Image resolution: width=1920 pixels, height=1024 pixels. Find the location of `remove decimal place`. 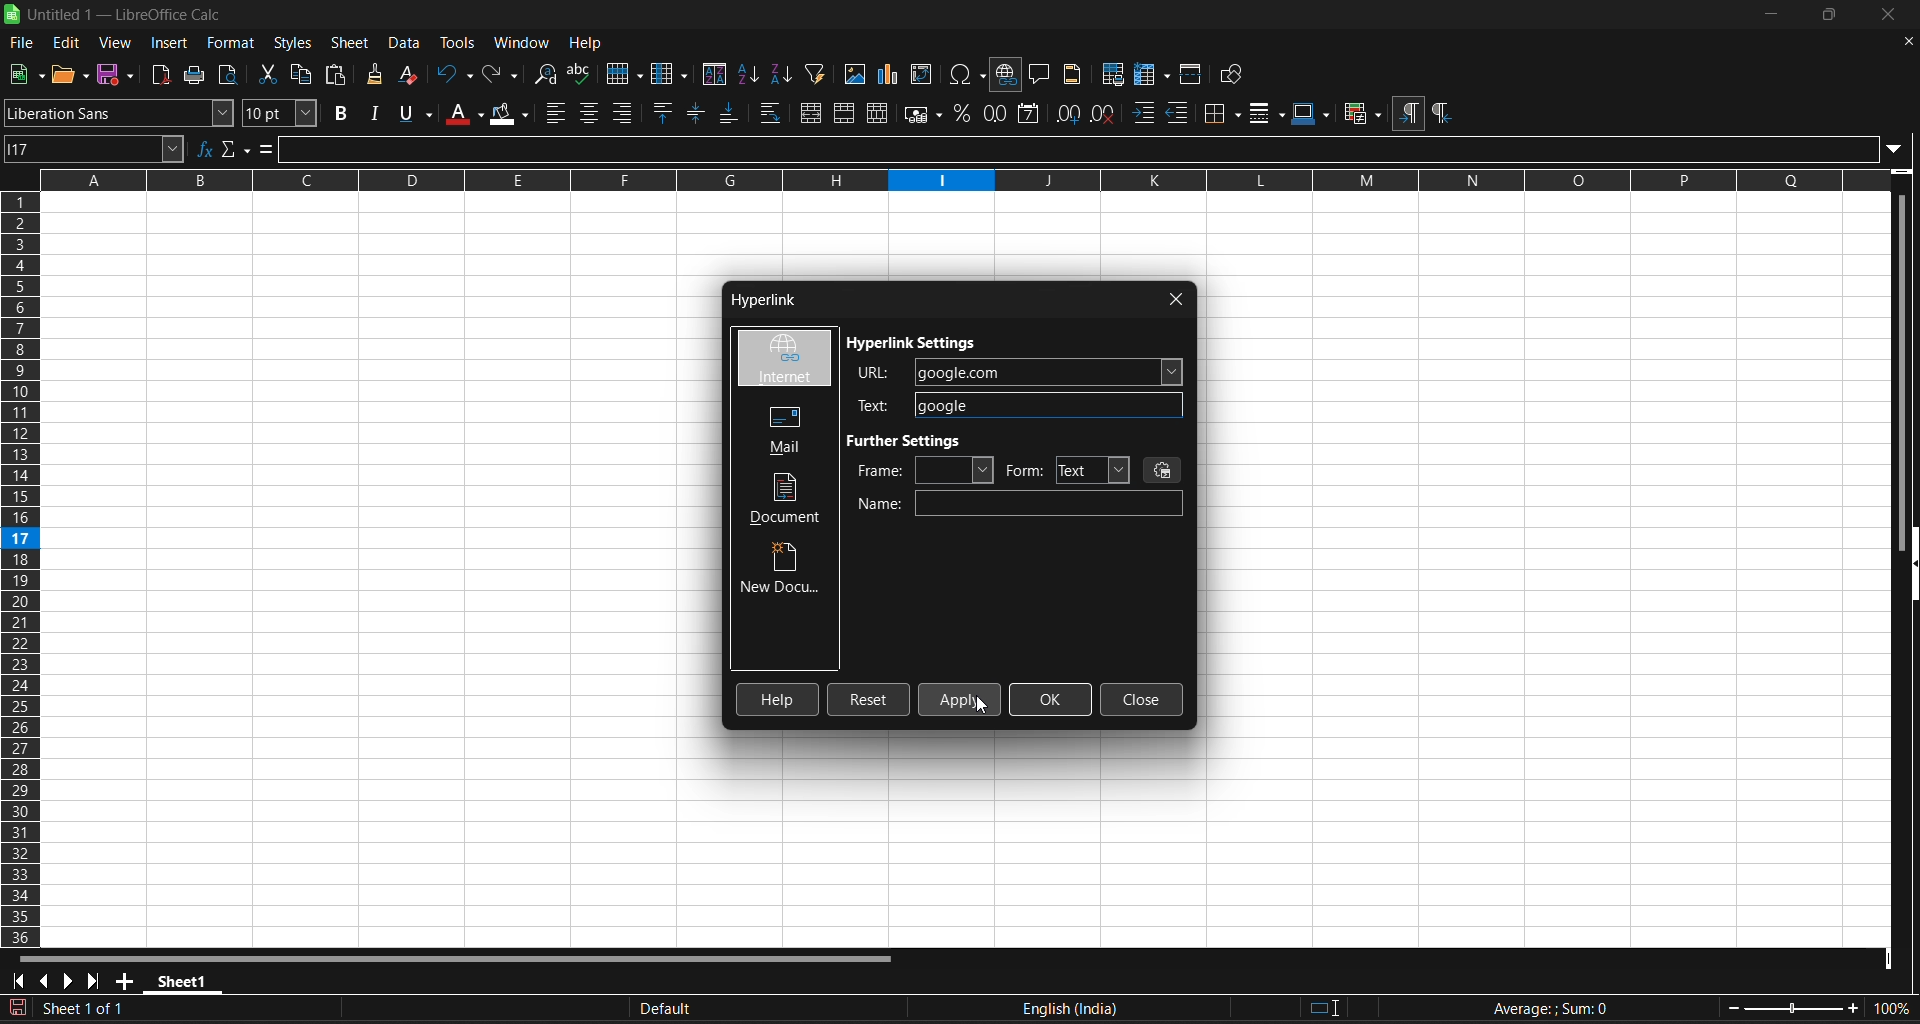

remove decimal place is located at coordinates (1105, 114).